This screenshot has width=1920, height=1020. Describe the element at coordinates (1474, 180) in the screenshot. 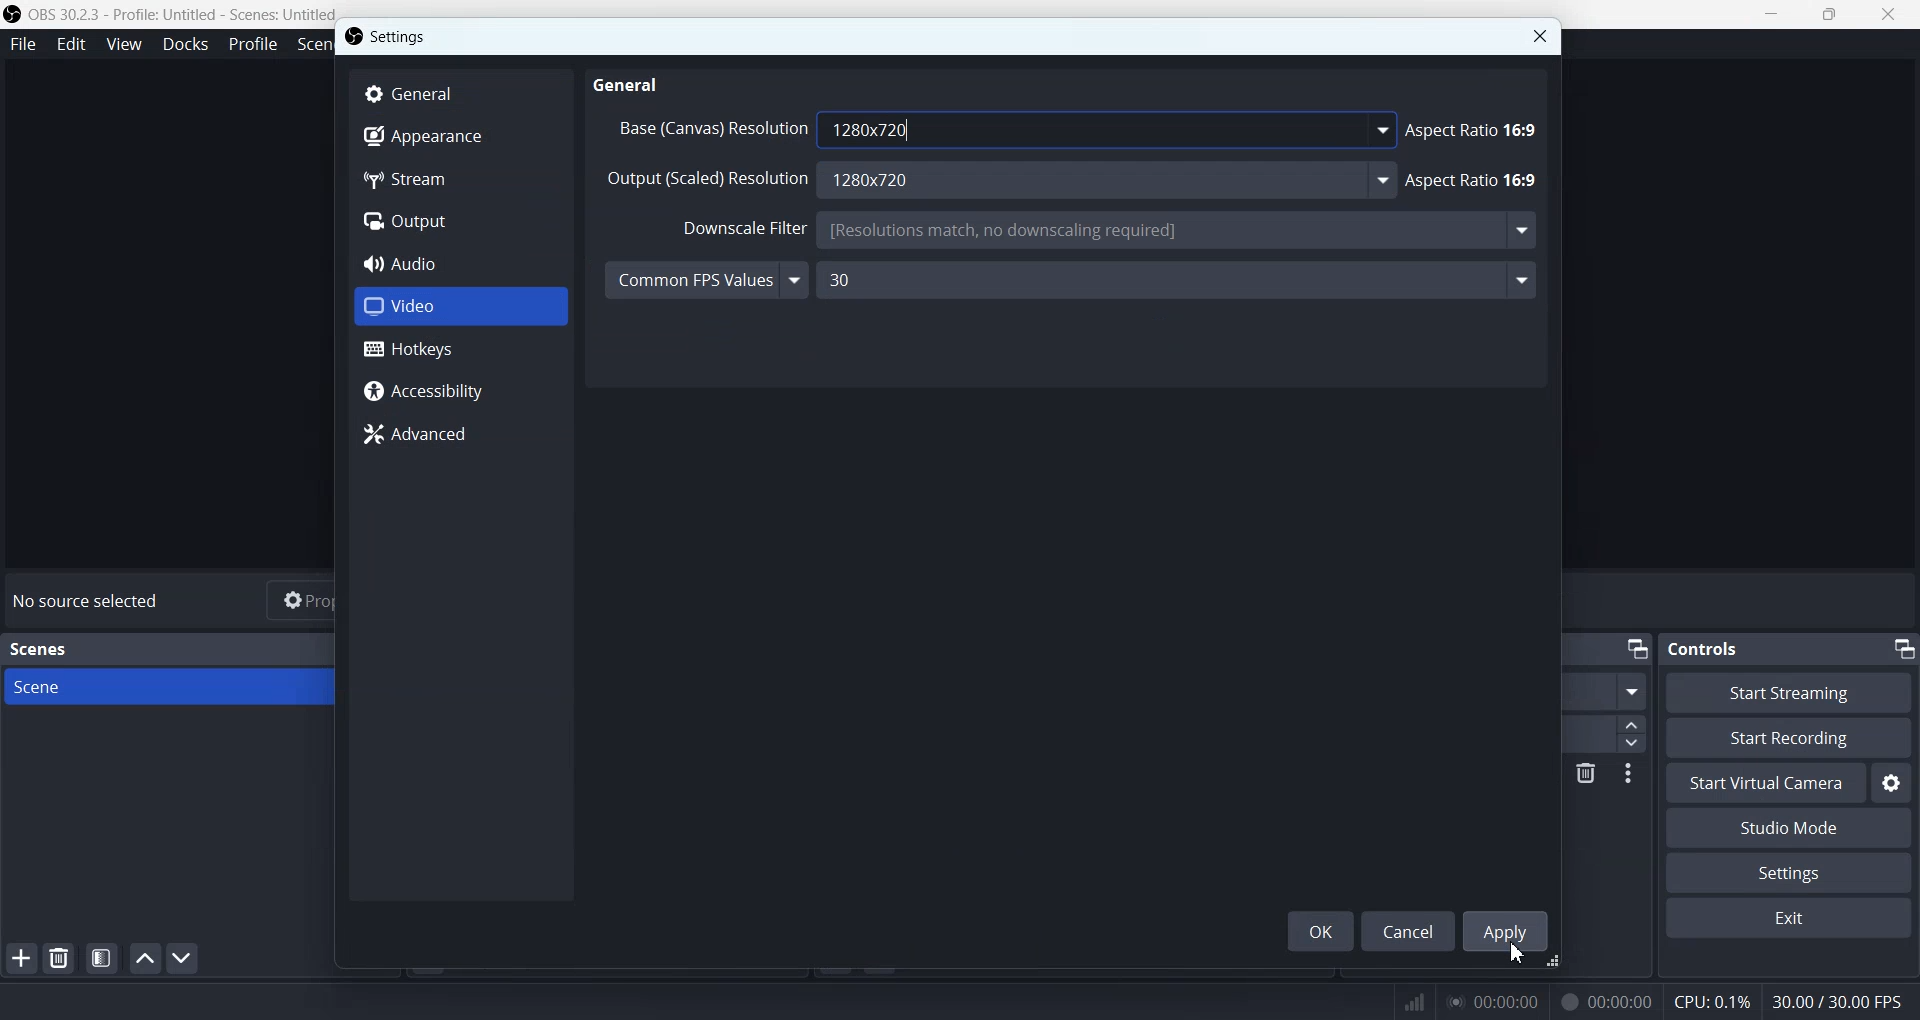

I see `Aspect Ratio 16:9` at that location.